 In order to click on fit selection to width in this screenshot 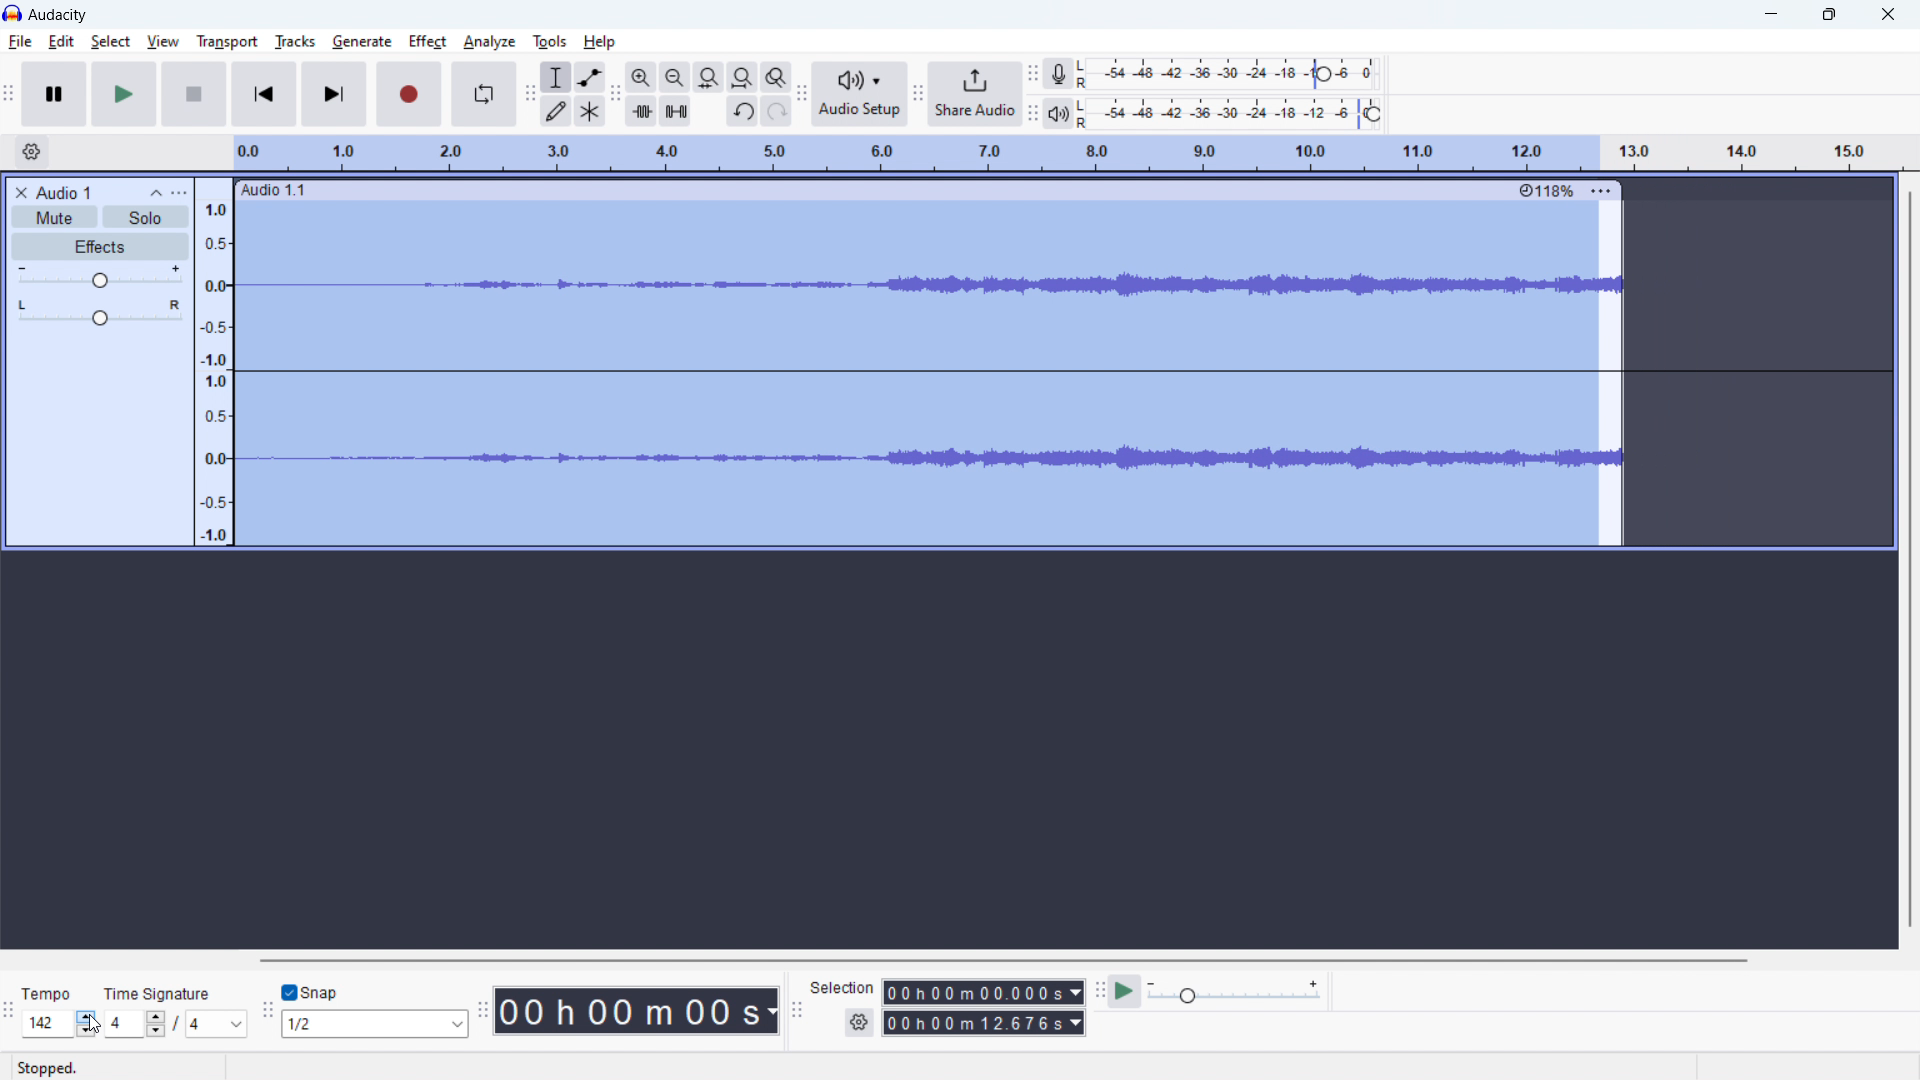, I will do `click(709, 77)`.